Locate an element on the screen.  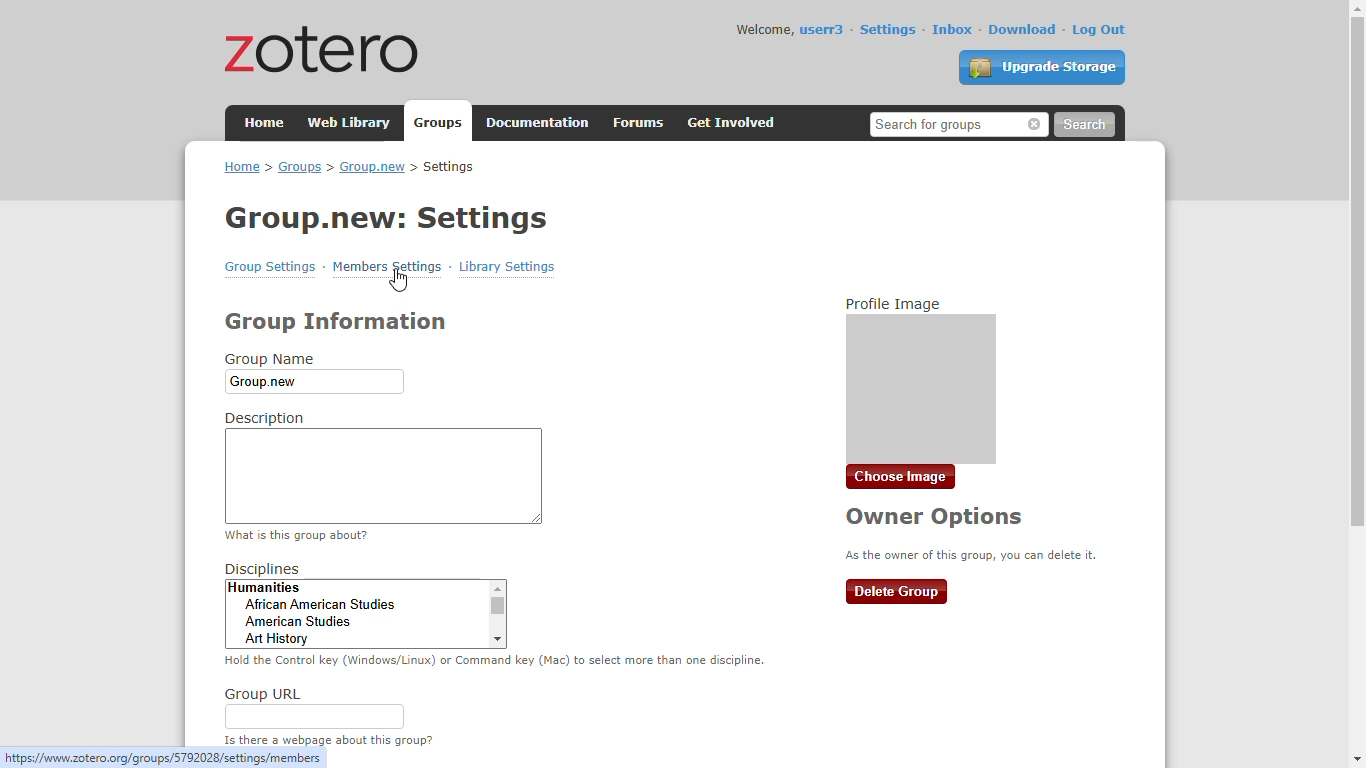
log out is located at coordinates (1100, 30).